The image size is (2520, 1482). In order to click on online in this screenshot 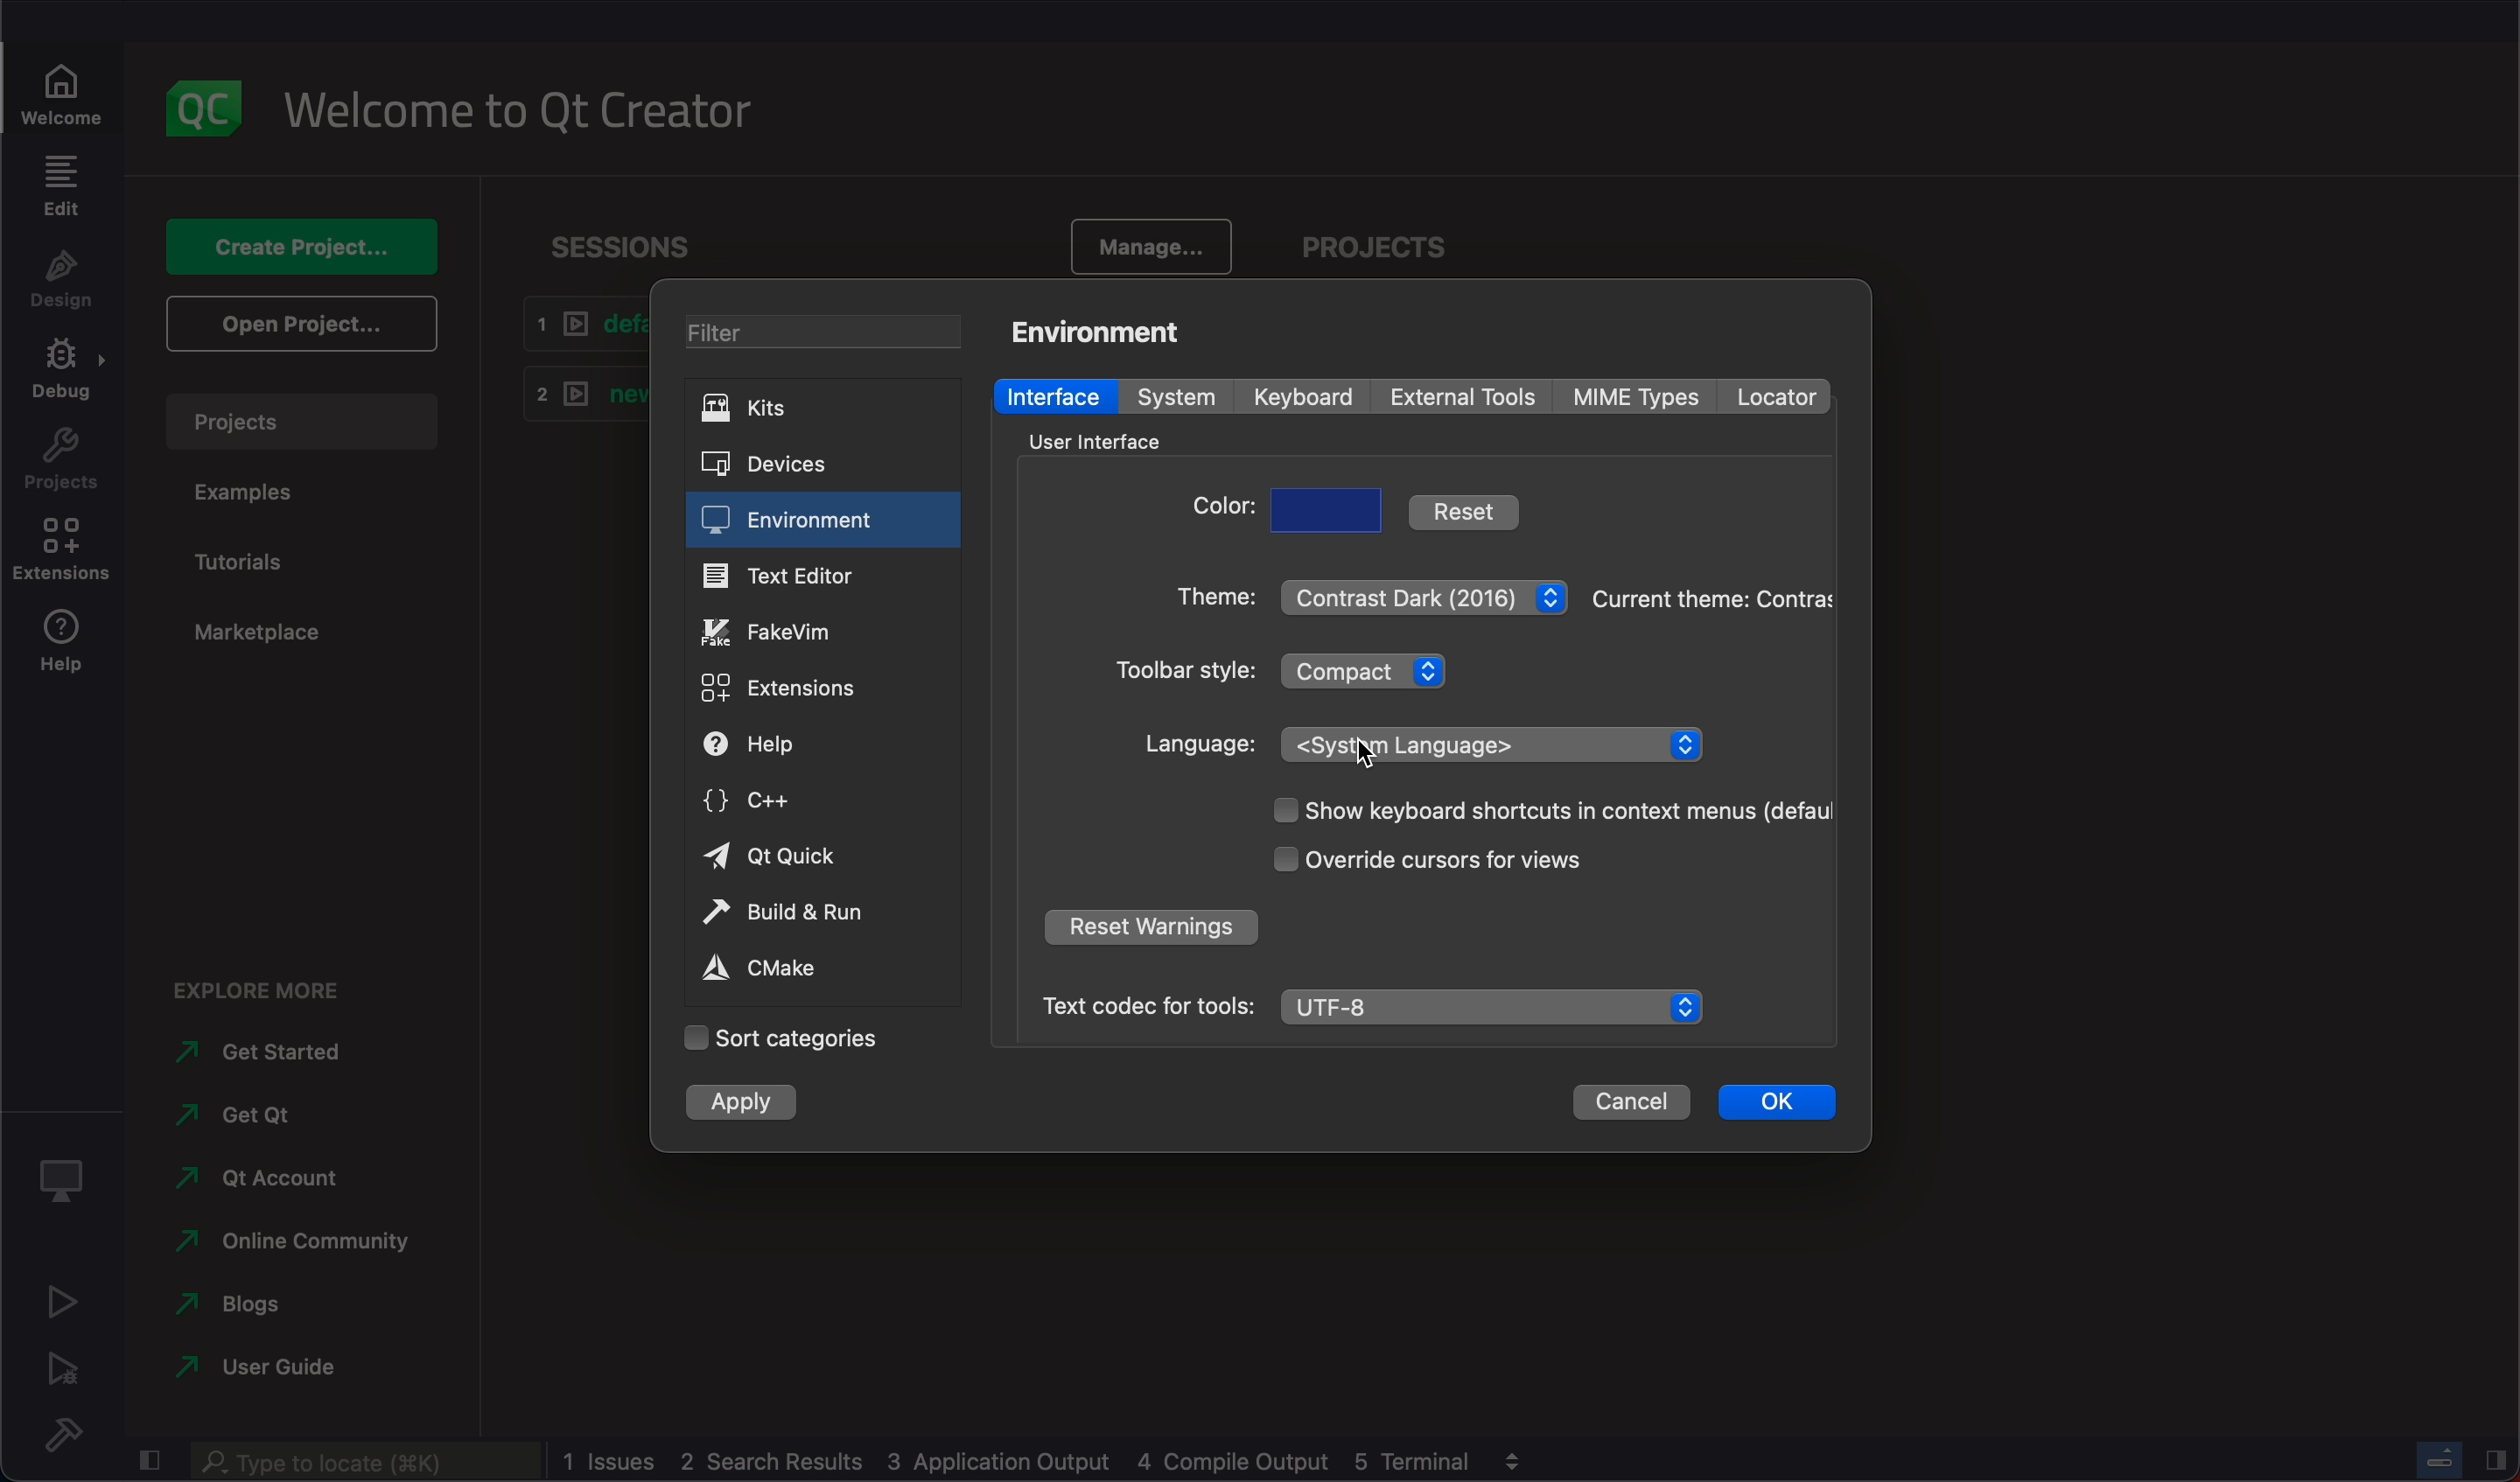, I will do `click(283, 1244)`.